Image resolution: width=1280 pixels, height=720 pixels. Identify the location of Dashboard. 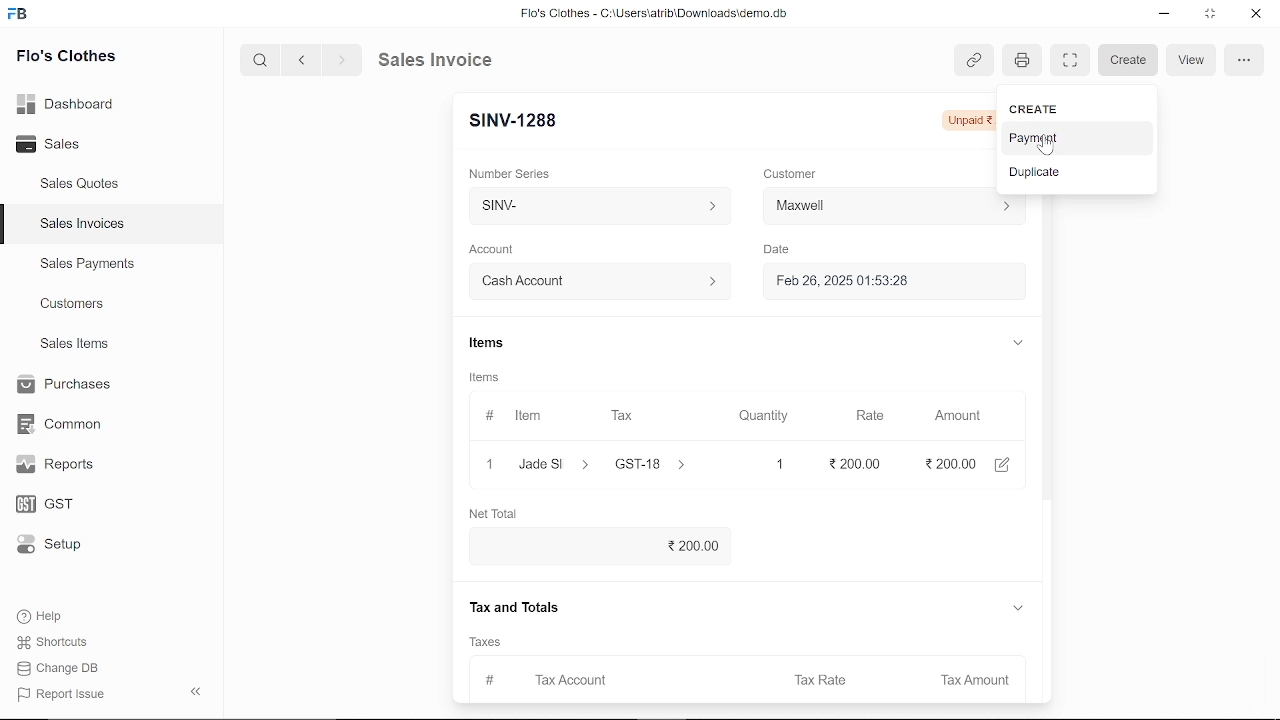
(70, 103).